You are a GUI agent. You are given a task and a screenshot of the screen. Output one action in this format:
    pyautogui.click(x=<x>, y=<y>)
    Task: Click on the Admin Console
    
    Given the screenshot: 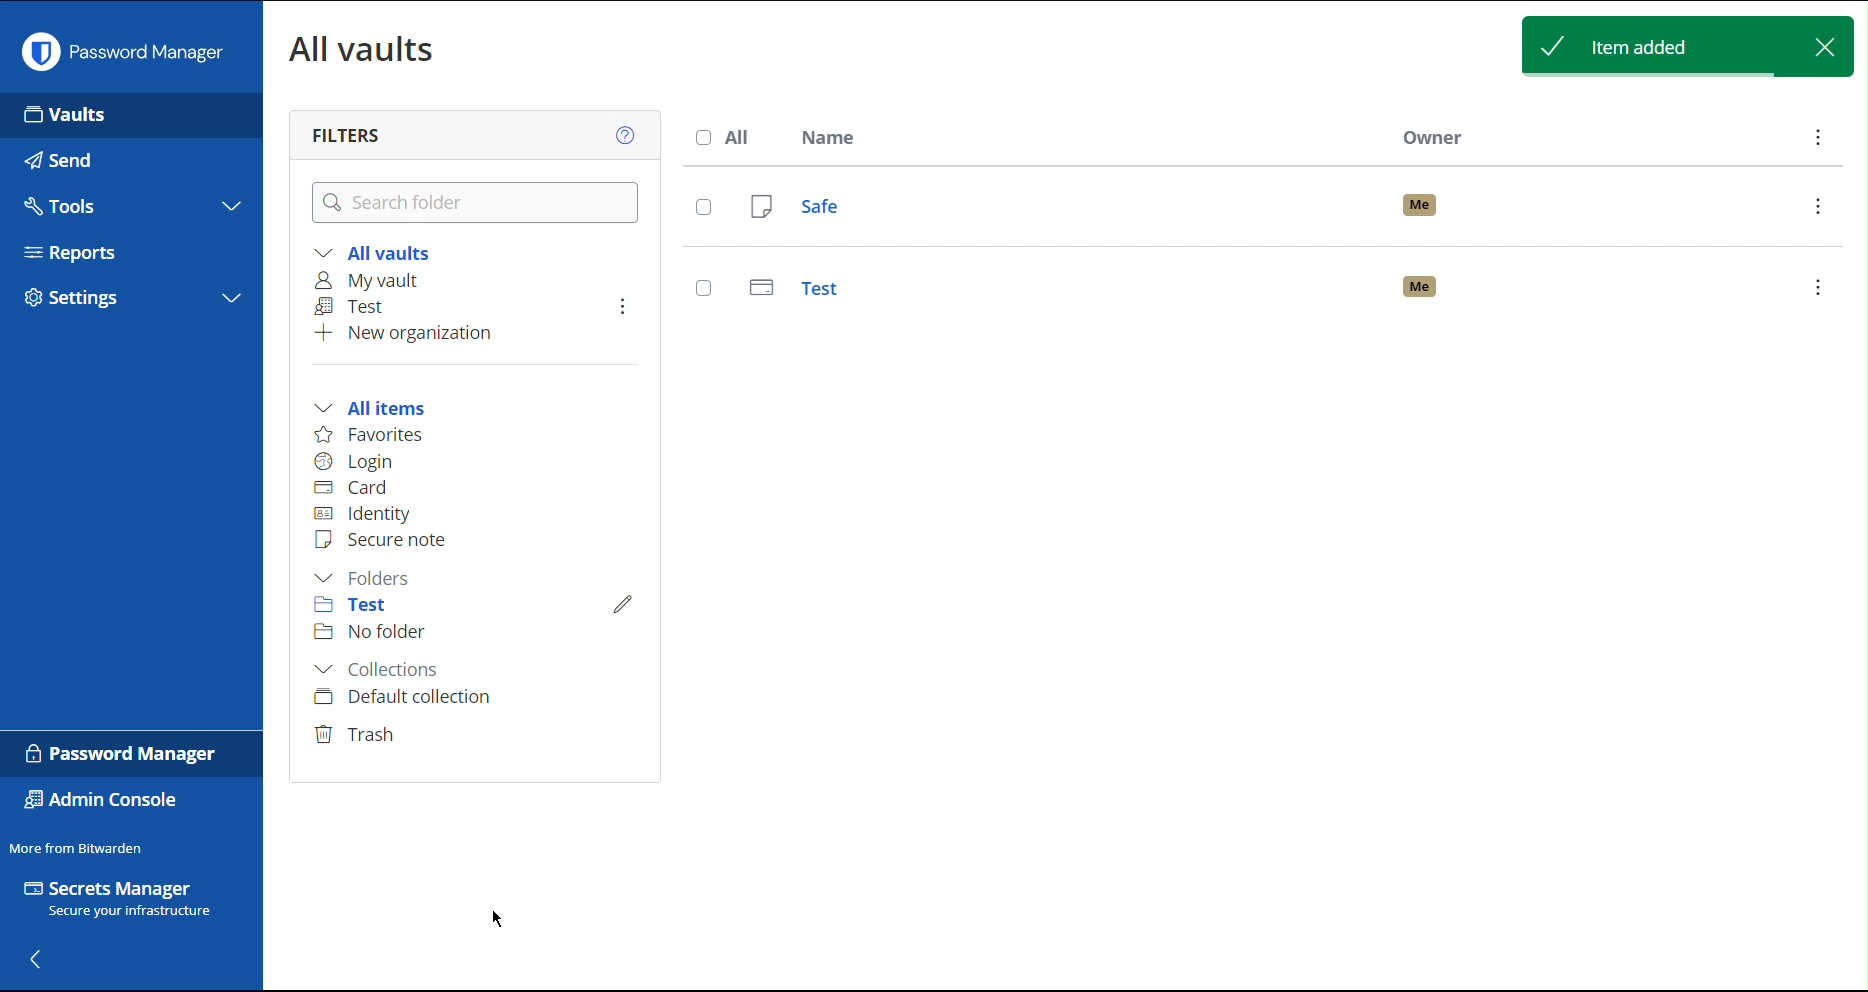 What is the action you would take?
    pyautogui.click(x=106, y=802)
    